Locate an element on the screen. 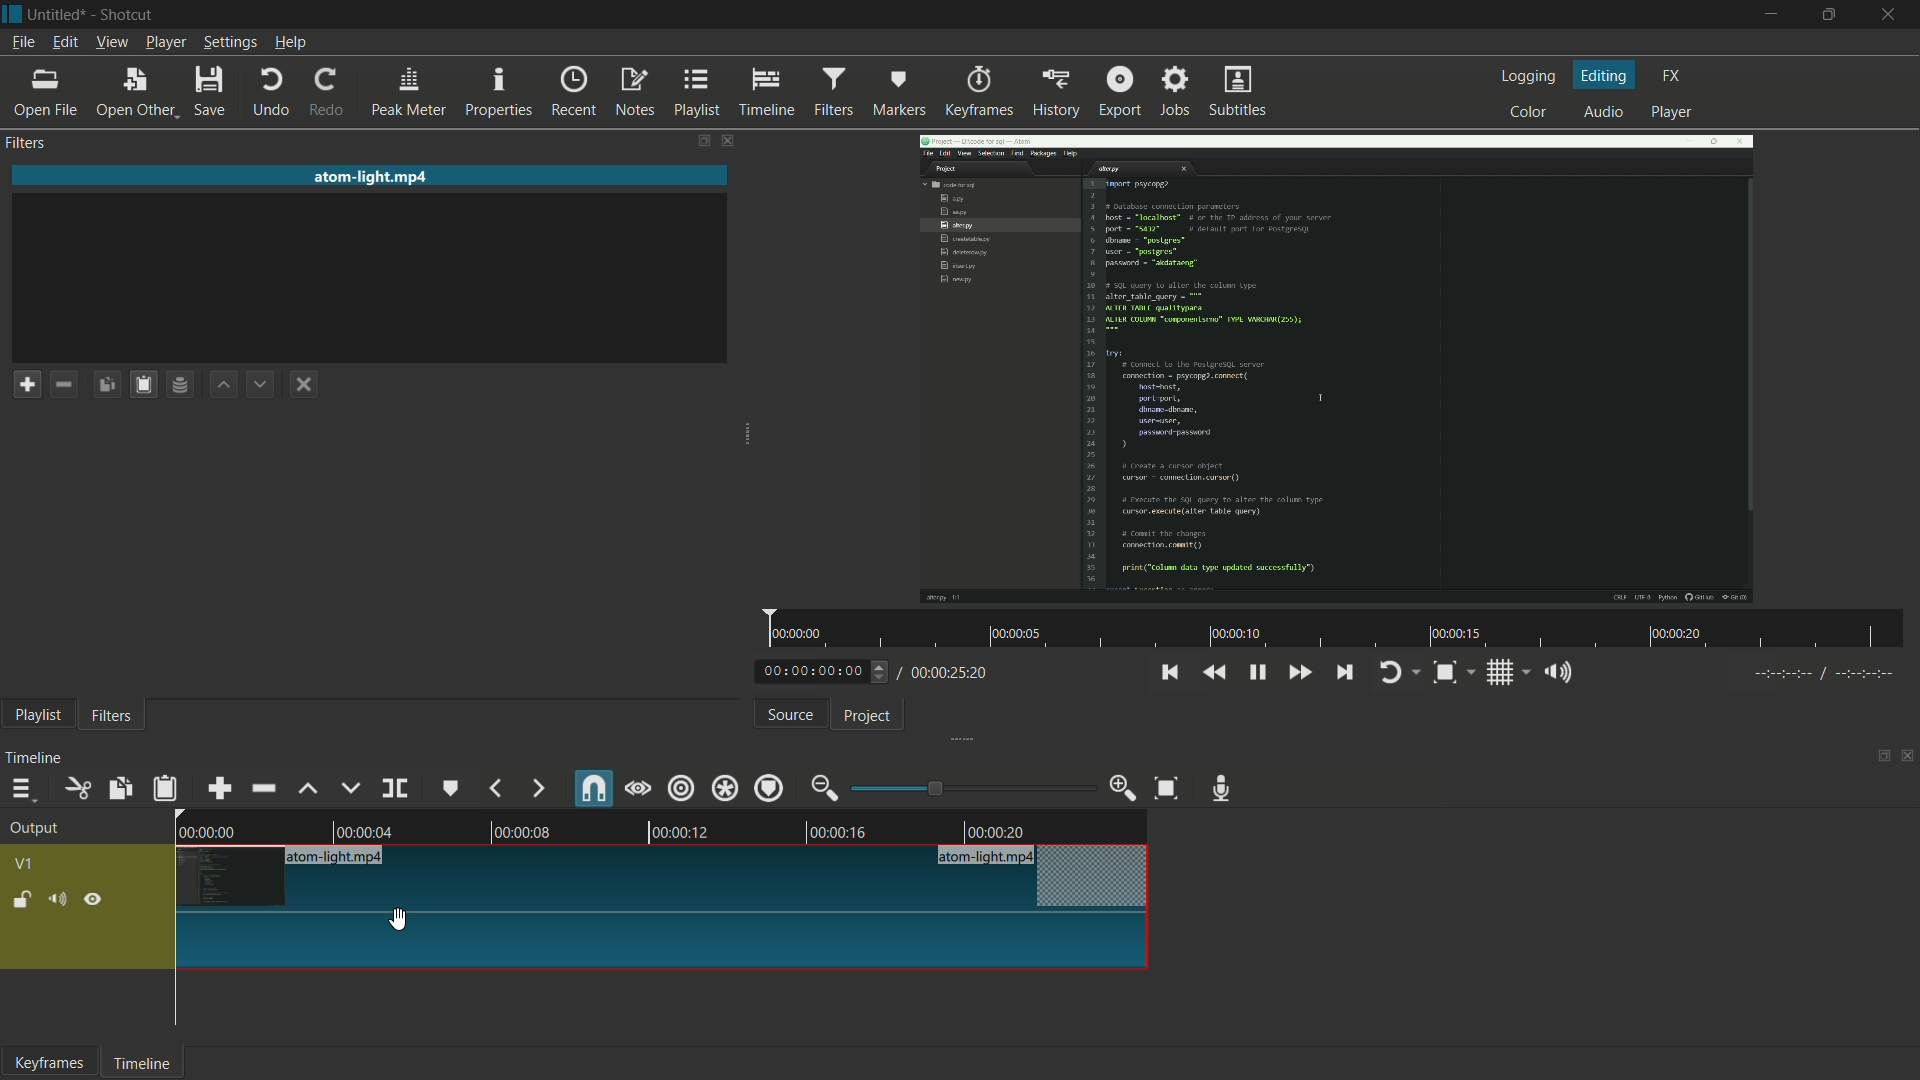 The width and height of the screenshot is (1920, 1080). open file is located at coordinates (45, 92).